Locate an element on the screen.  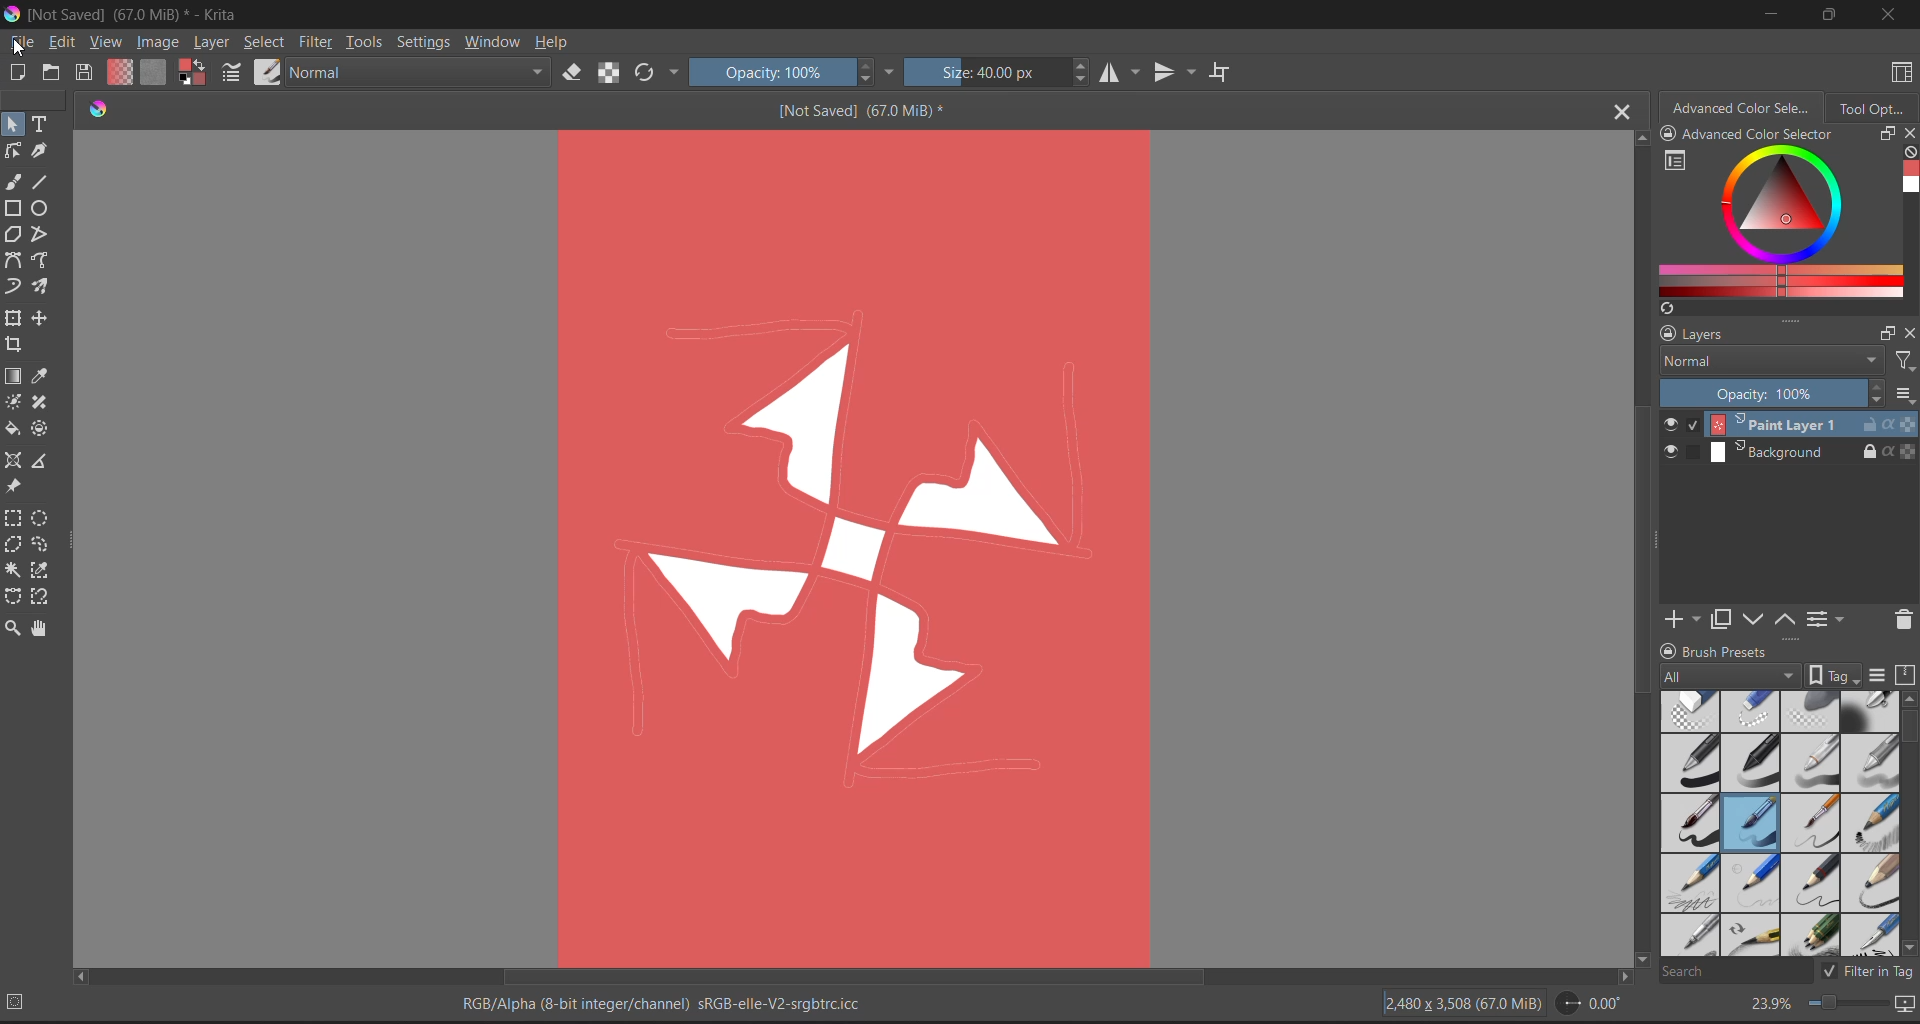
tools is located at coordinates (45, 463).